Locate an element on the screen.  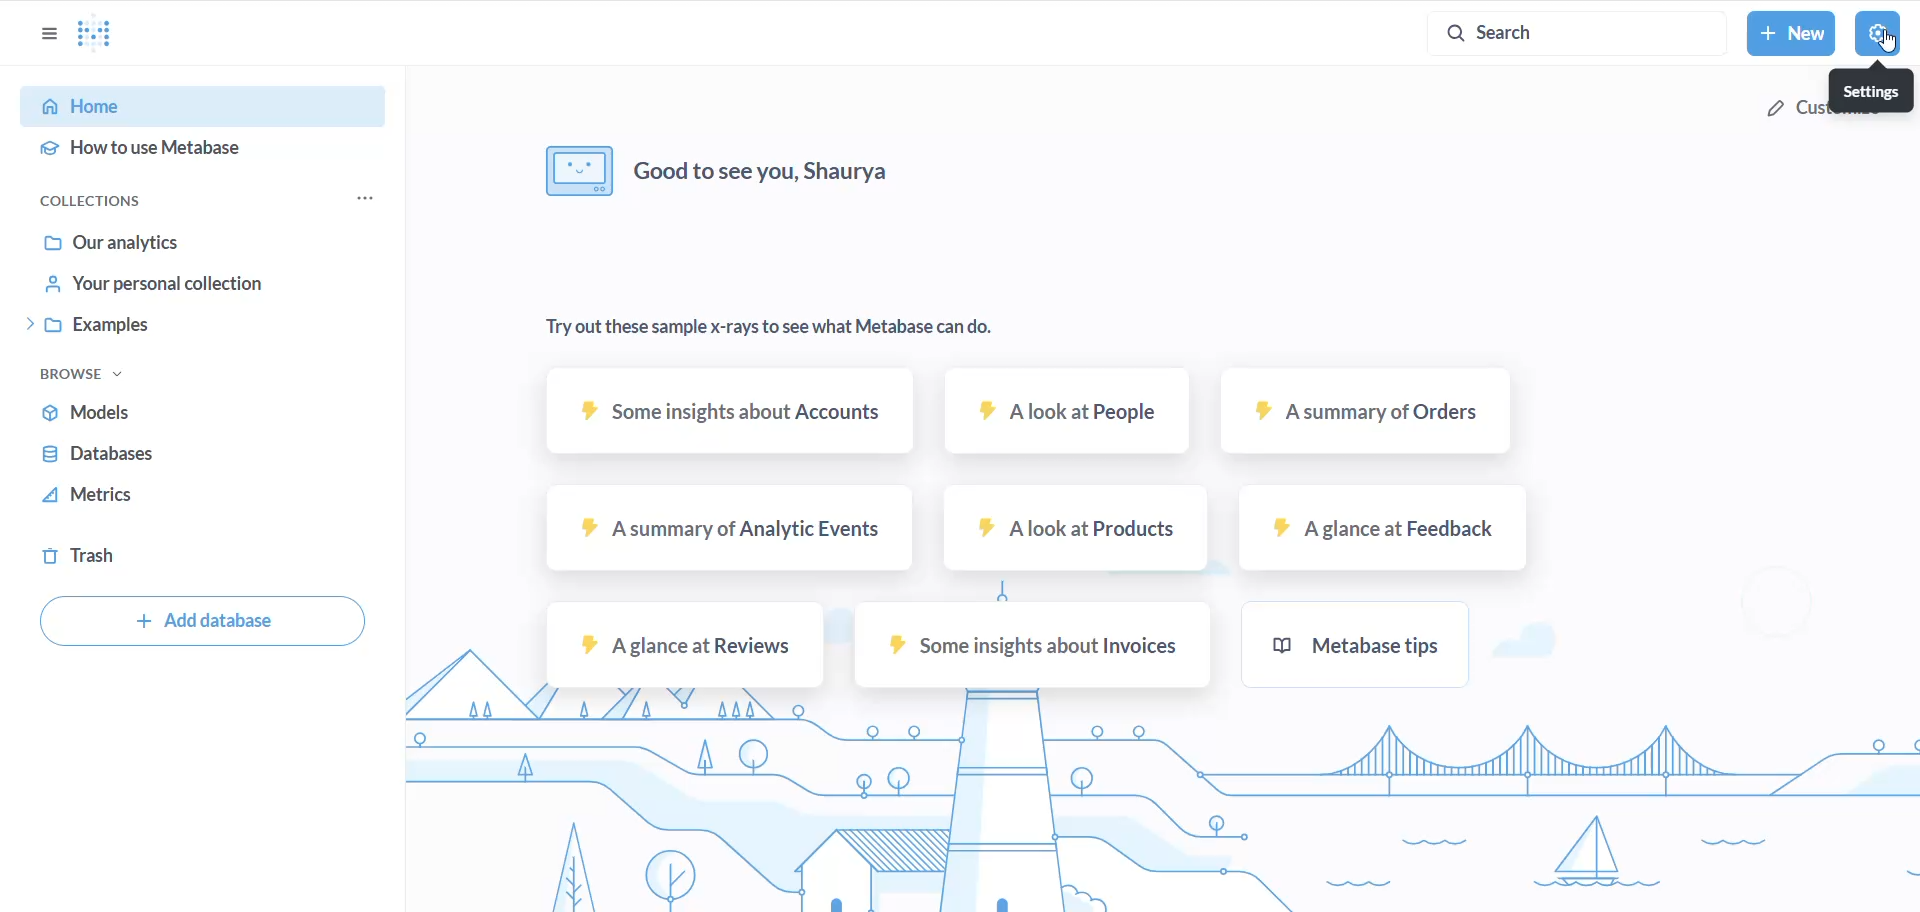
A glance at feedbacks sample is located at coordinates (1383, 529).